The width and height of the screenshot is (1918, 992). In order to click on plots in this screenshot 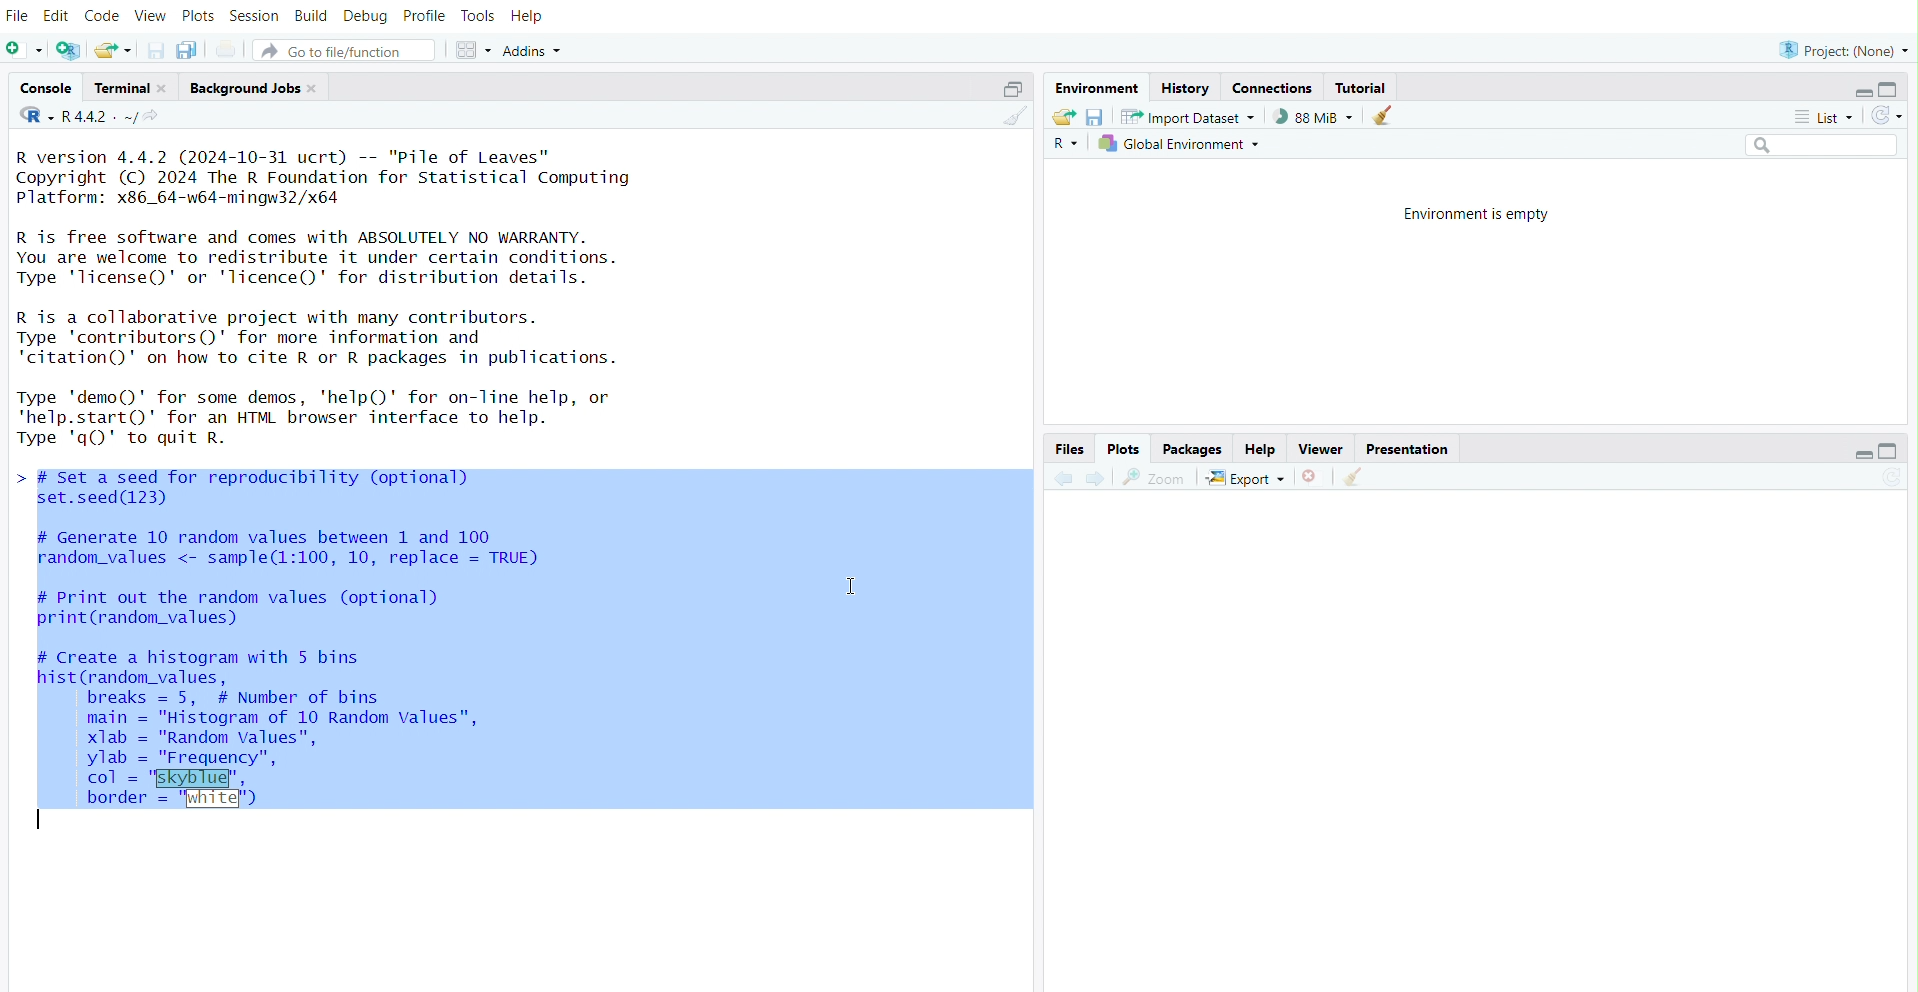, I will do `click(197, 13)`.